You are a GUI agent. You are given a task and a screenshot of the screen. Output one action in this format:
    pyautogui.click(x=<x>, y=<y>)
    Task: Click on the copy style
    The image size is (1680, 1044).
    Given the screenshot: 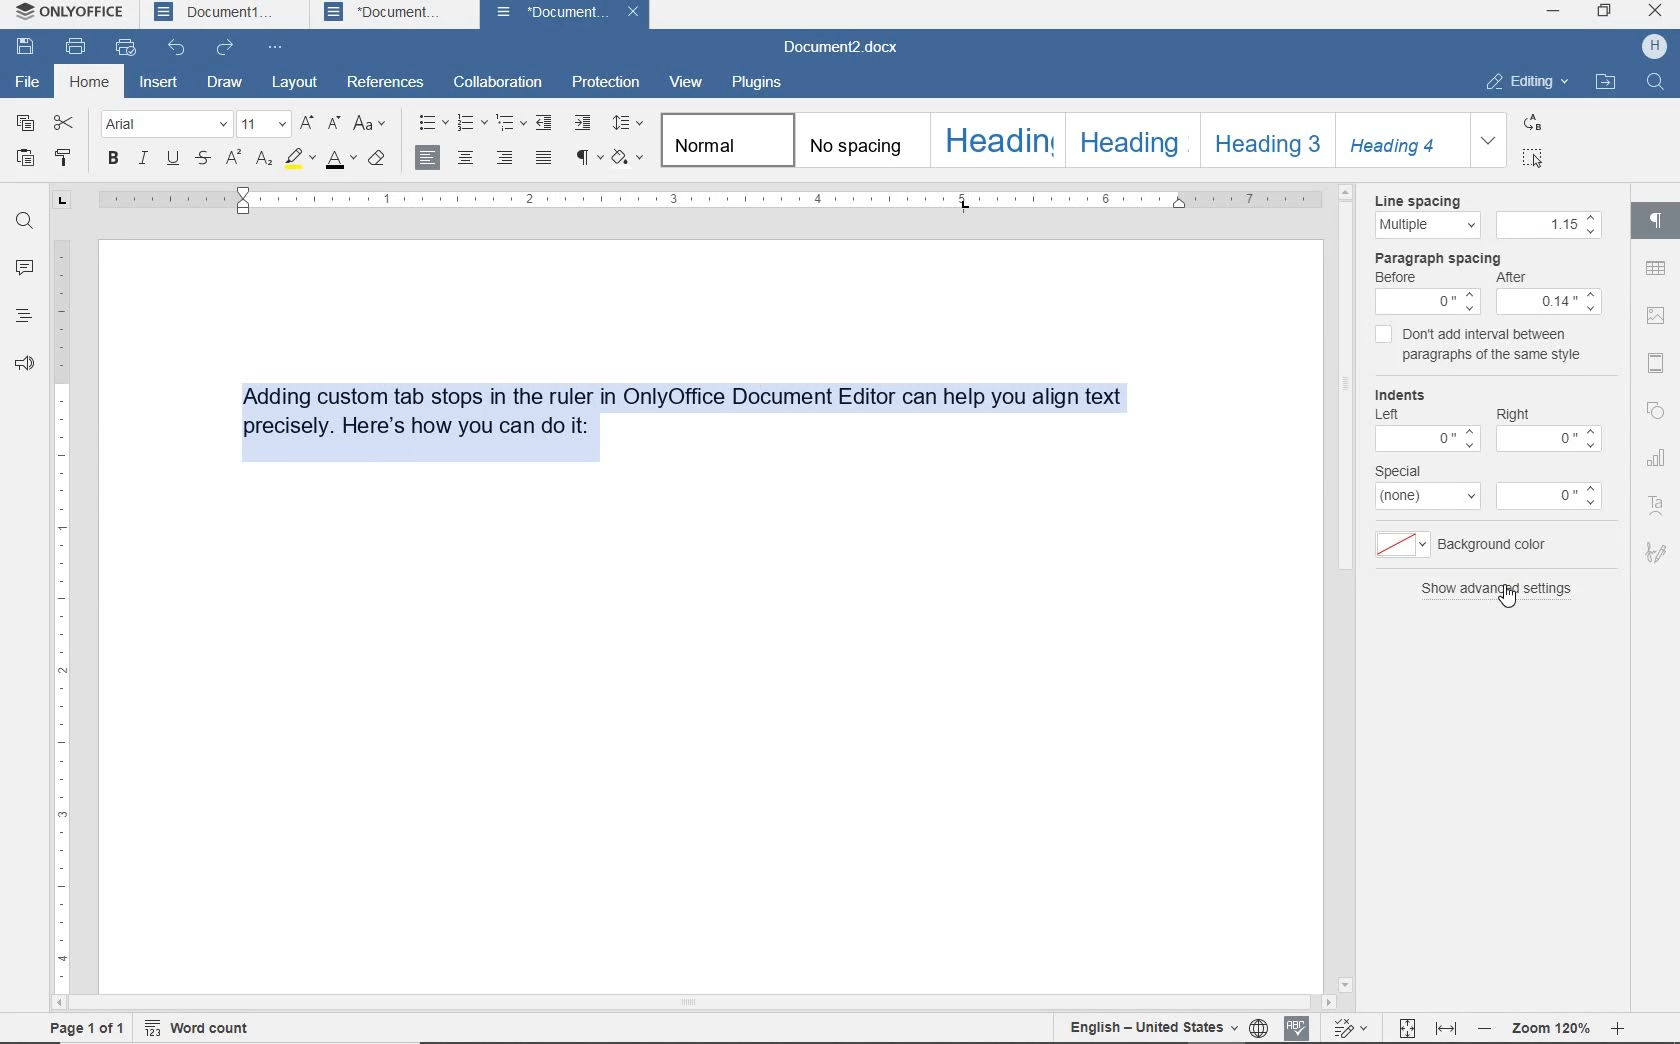 What is the action you would take?
    pyautogui.click(x=61, y=158)
    